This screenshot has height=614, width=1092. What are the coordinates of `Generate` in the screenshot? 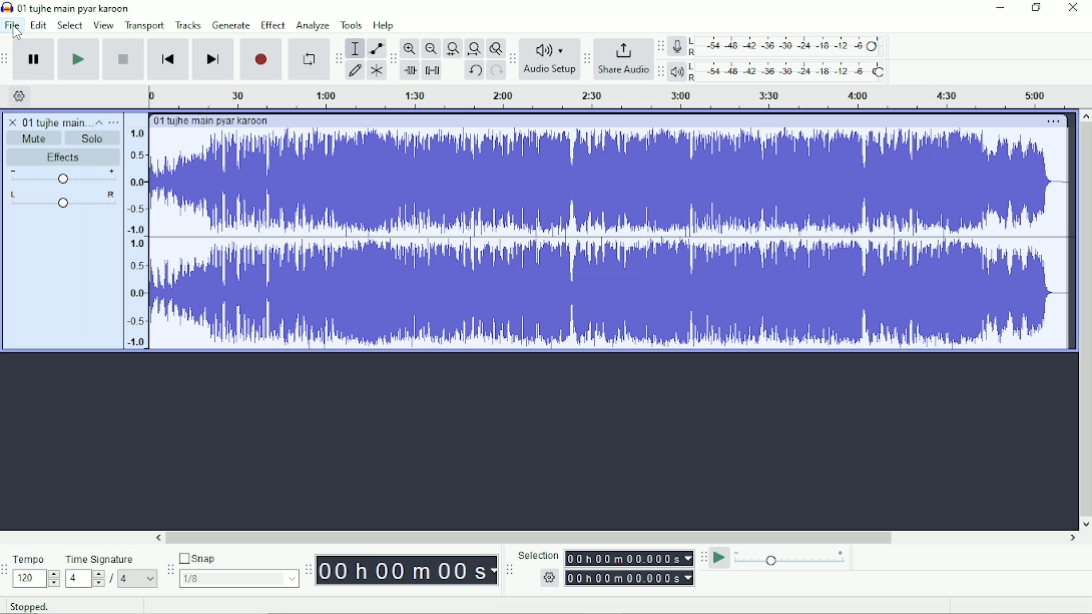 It's located at (232, 26).